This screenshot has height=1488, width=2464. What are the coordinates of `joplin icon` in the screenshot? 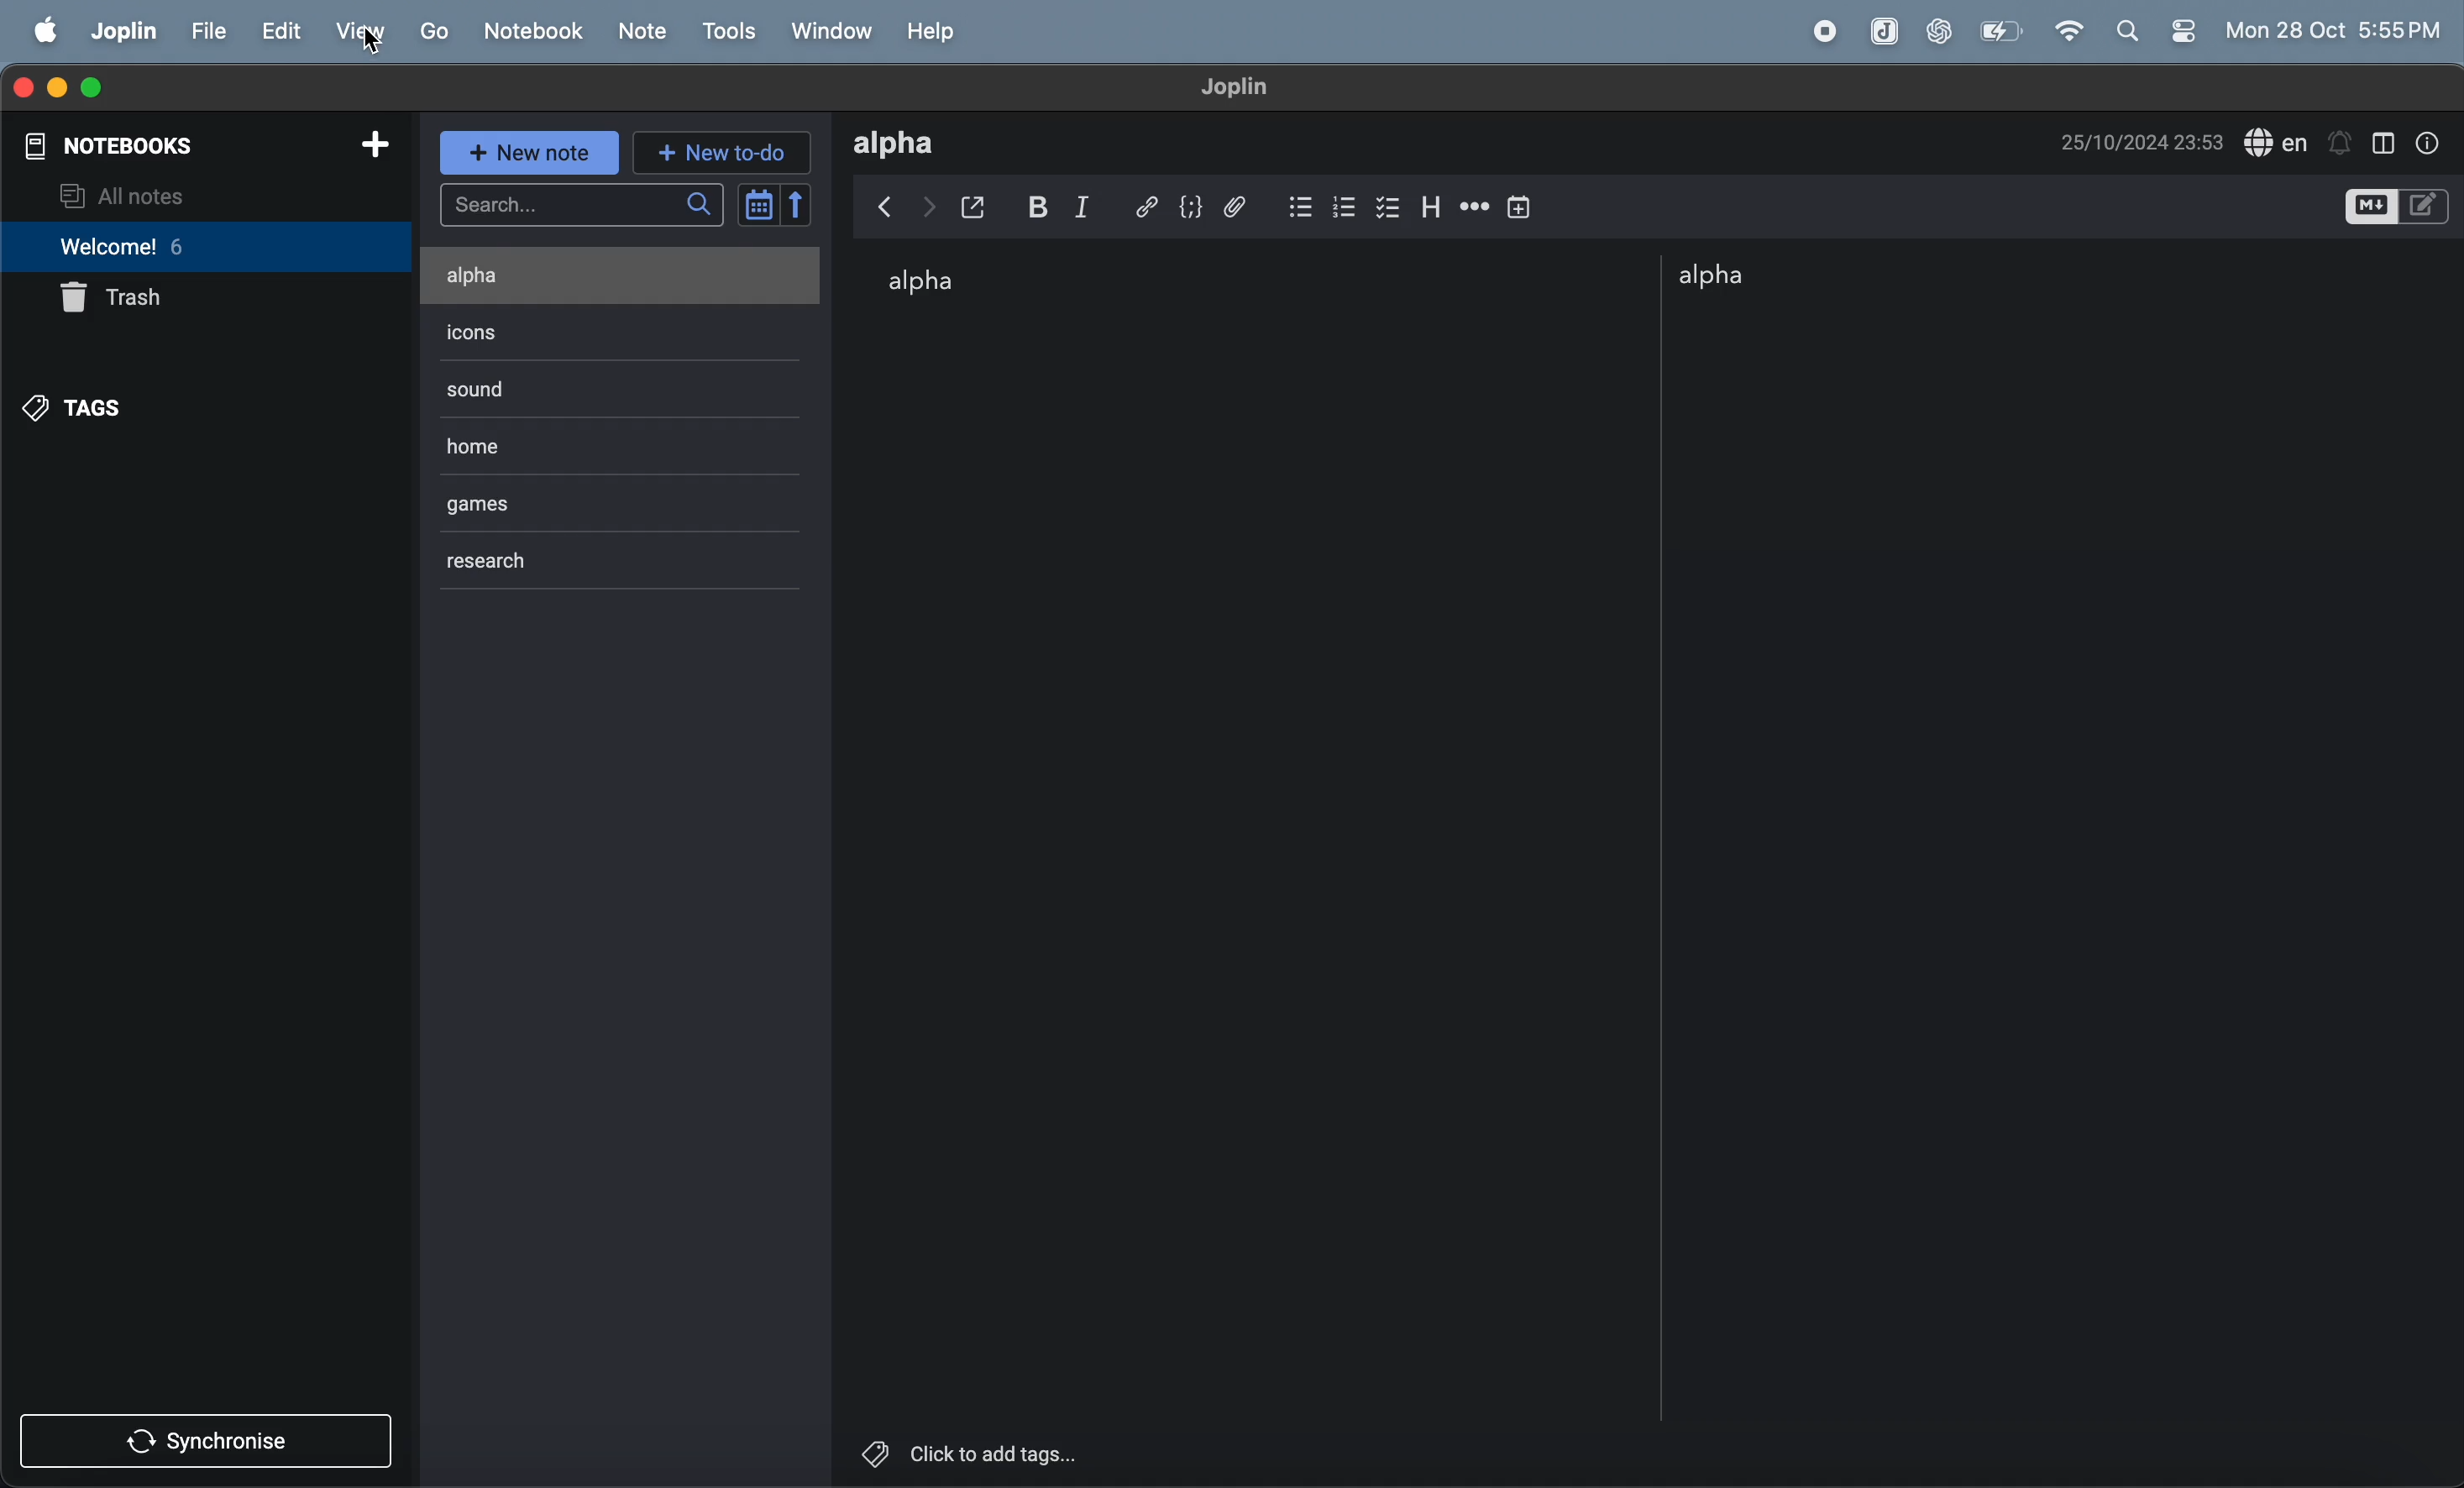 It's located at (1882, 32).